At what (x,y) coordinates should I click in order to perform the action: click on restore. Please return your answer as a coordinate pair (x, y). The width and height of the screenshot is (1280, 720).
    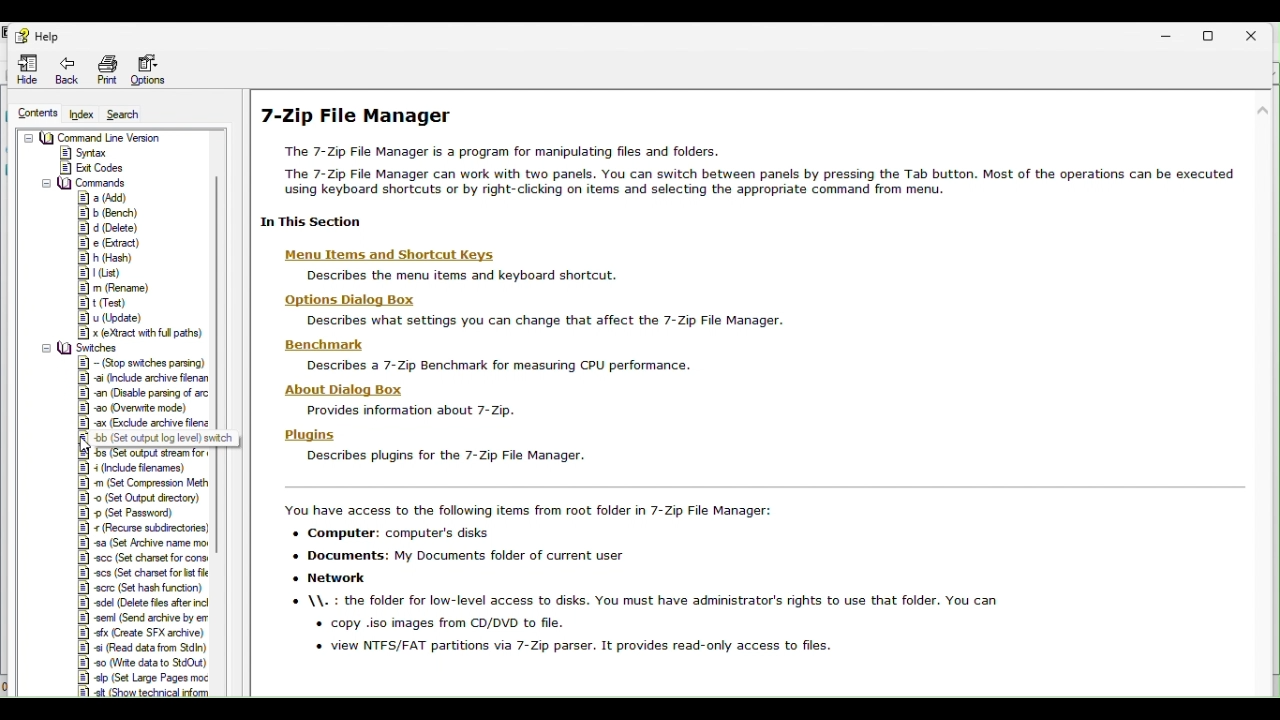
    Looking at the image, I should click on (1217, 35).